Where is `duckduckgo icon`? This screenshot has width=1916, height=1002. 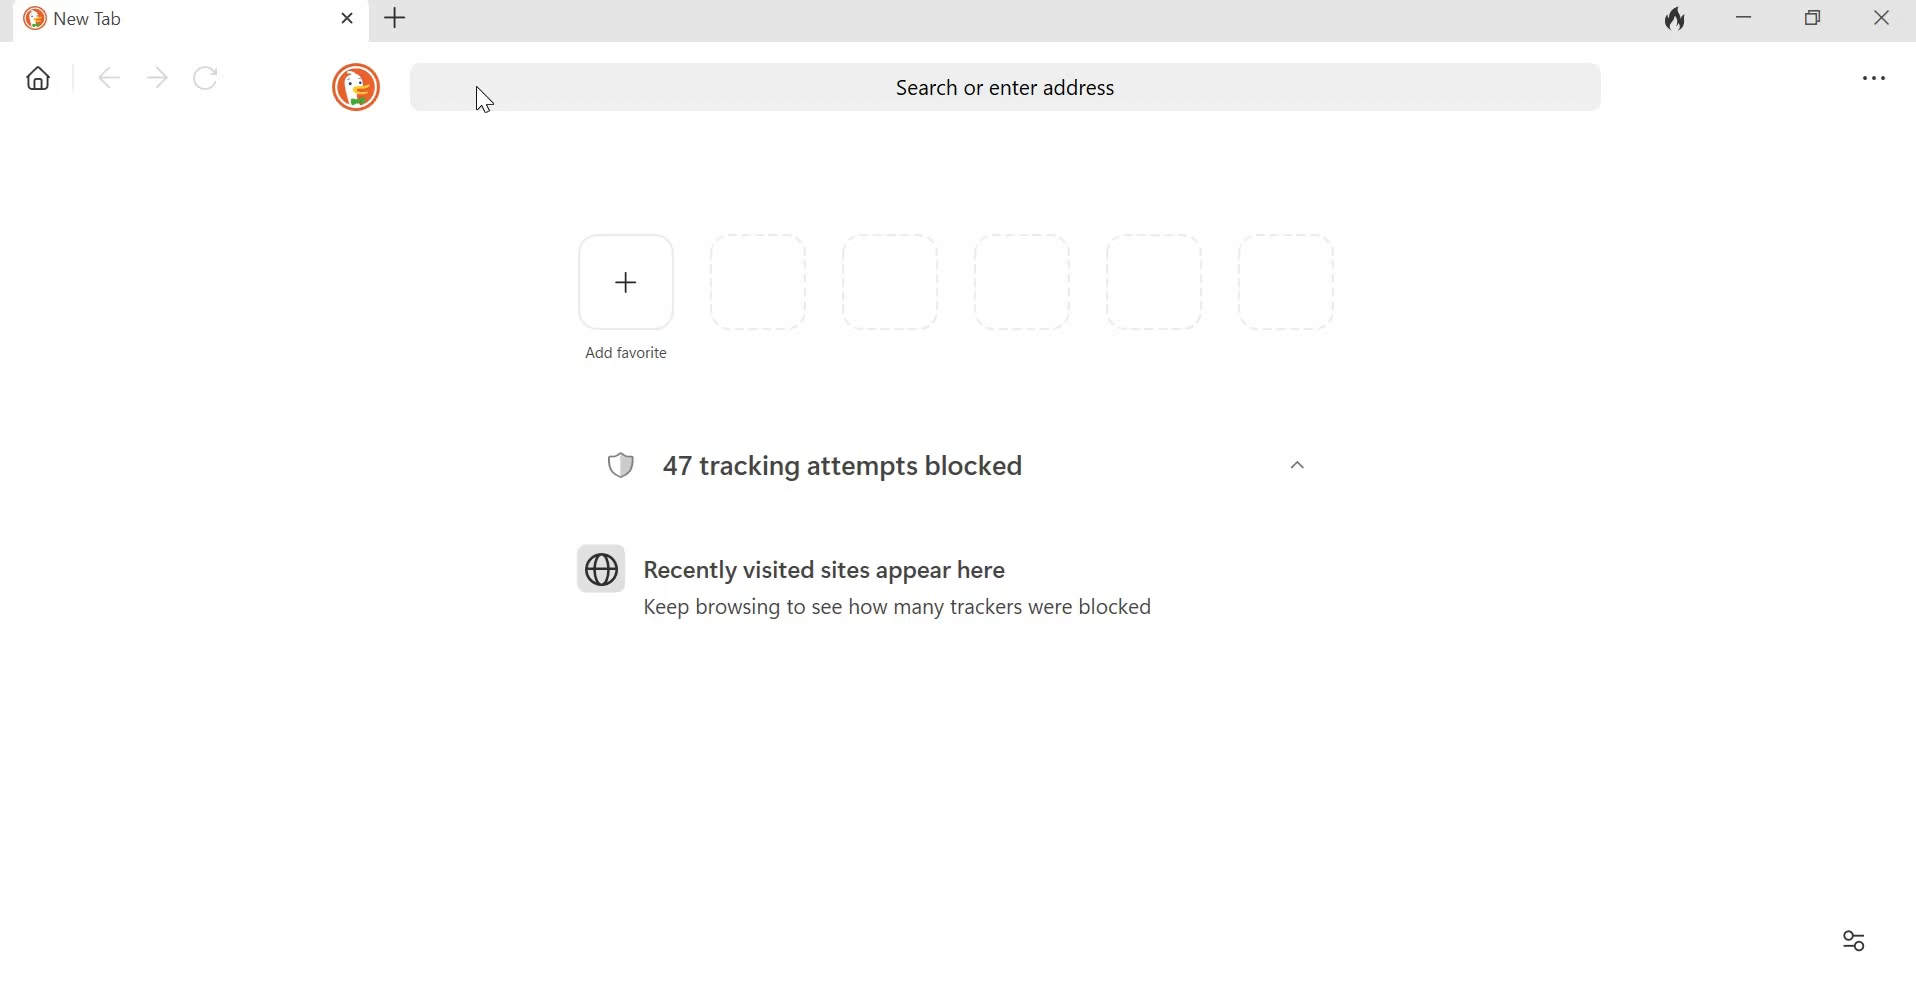 duckduckgo icon is located at coordinates (351, 85).